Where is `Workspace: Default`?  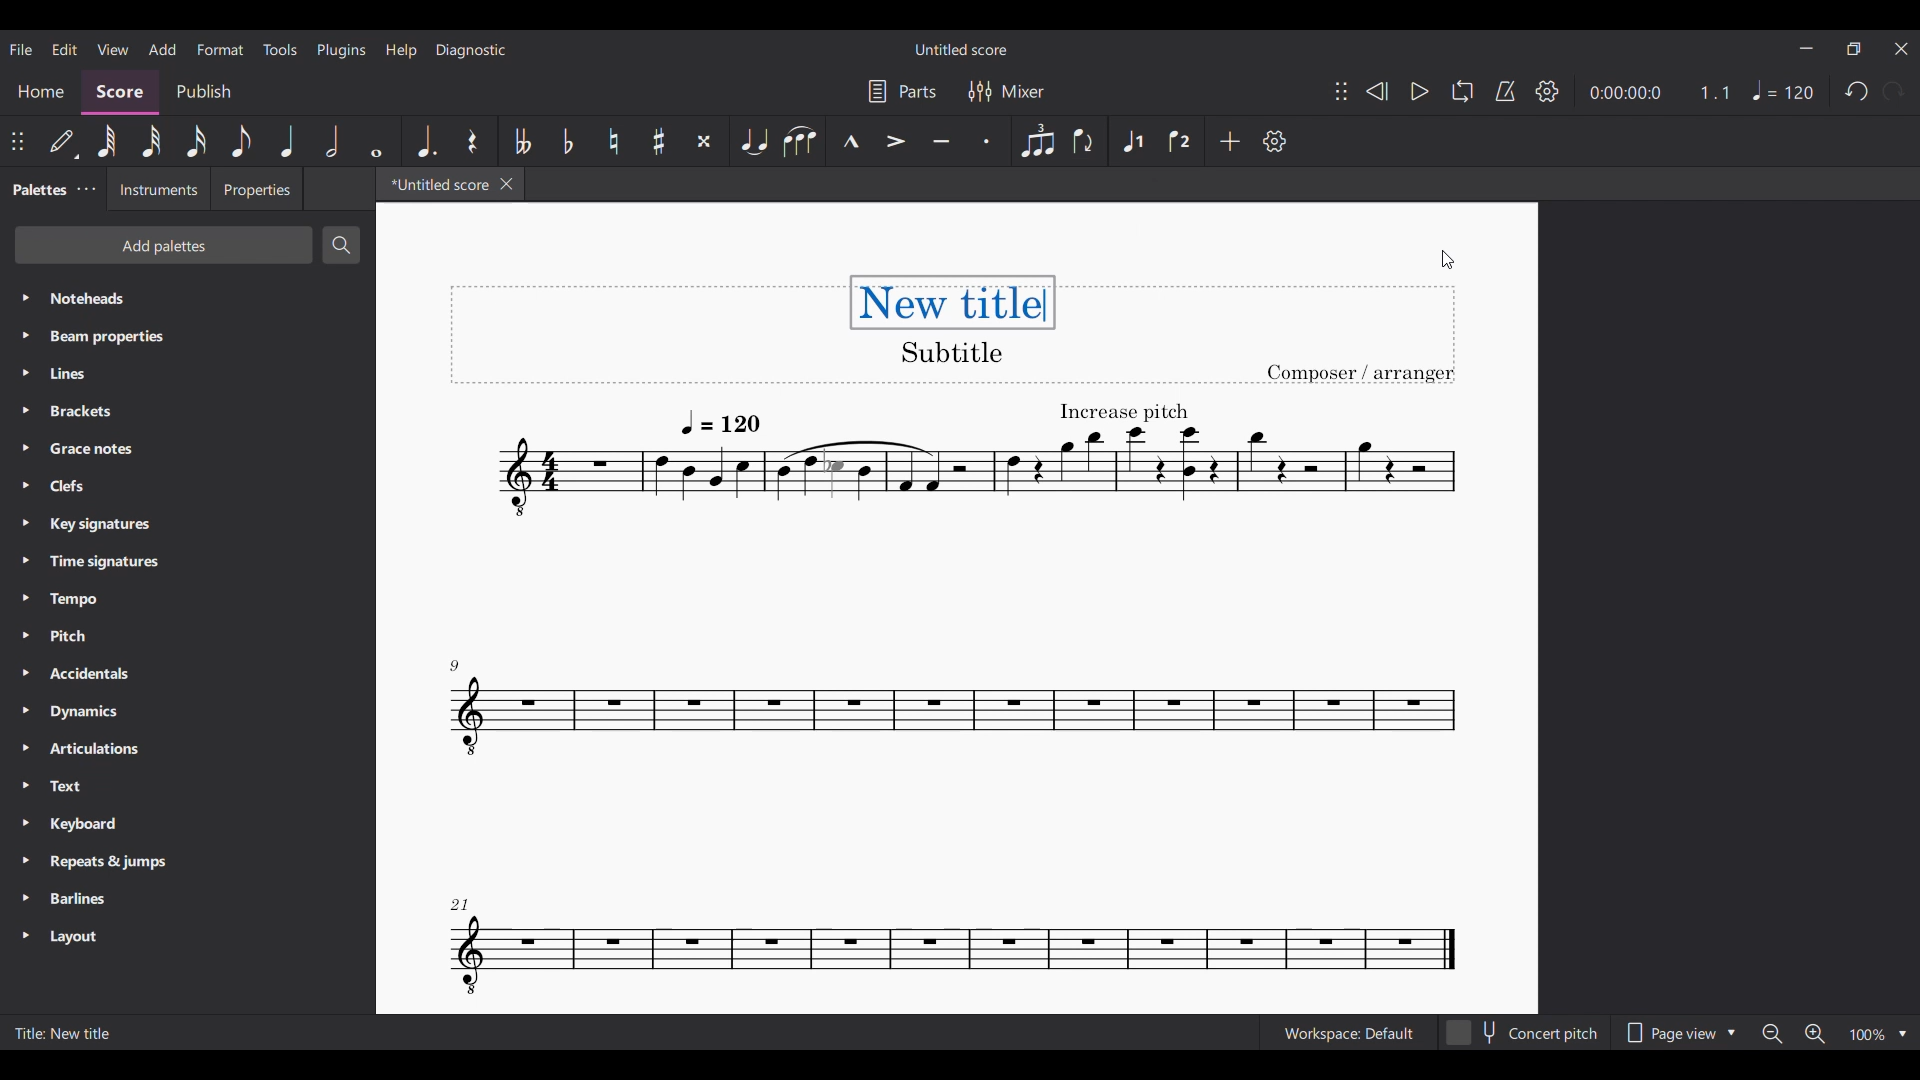
Workspace: Default is located at coordinates (1349, 1032).